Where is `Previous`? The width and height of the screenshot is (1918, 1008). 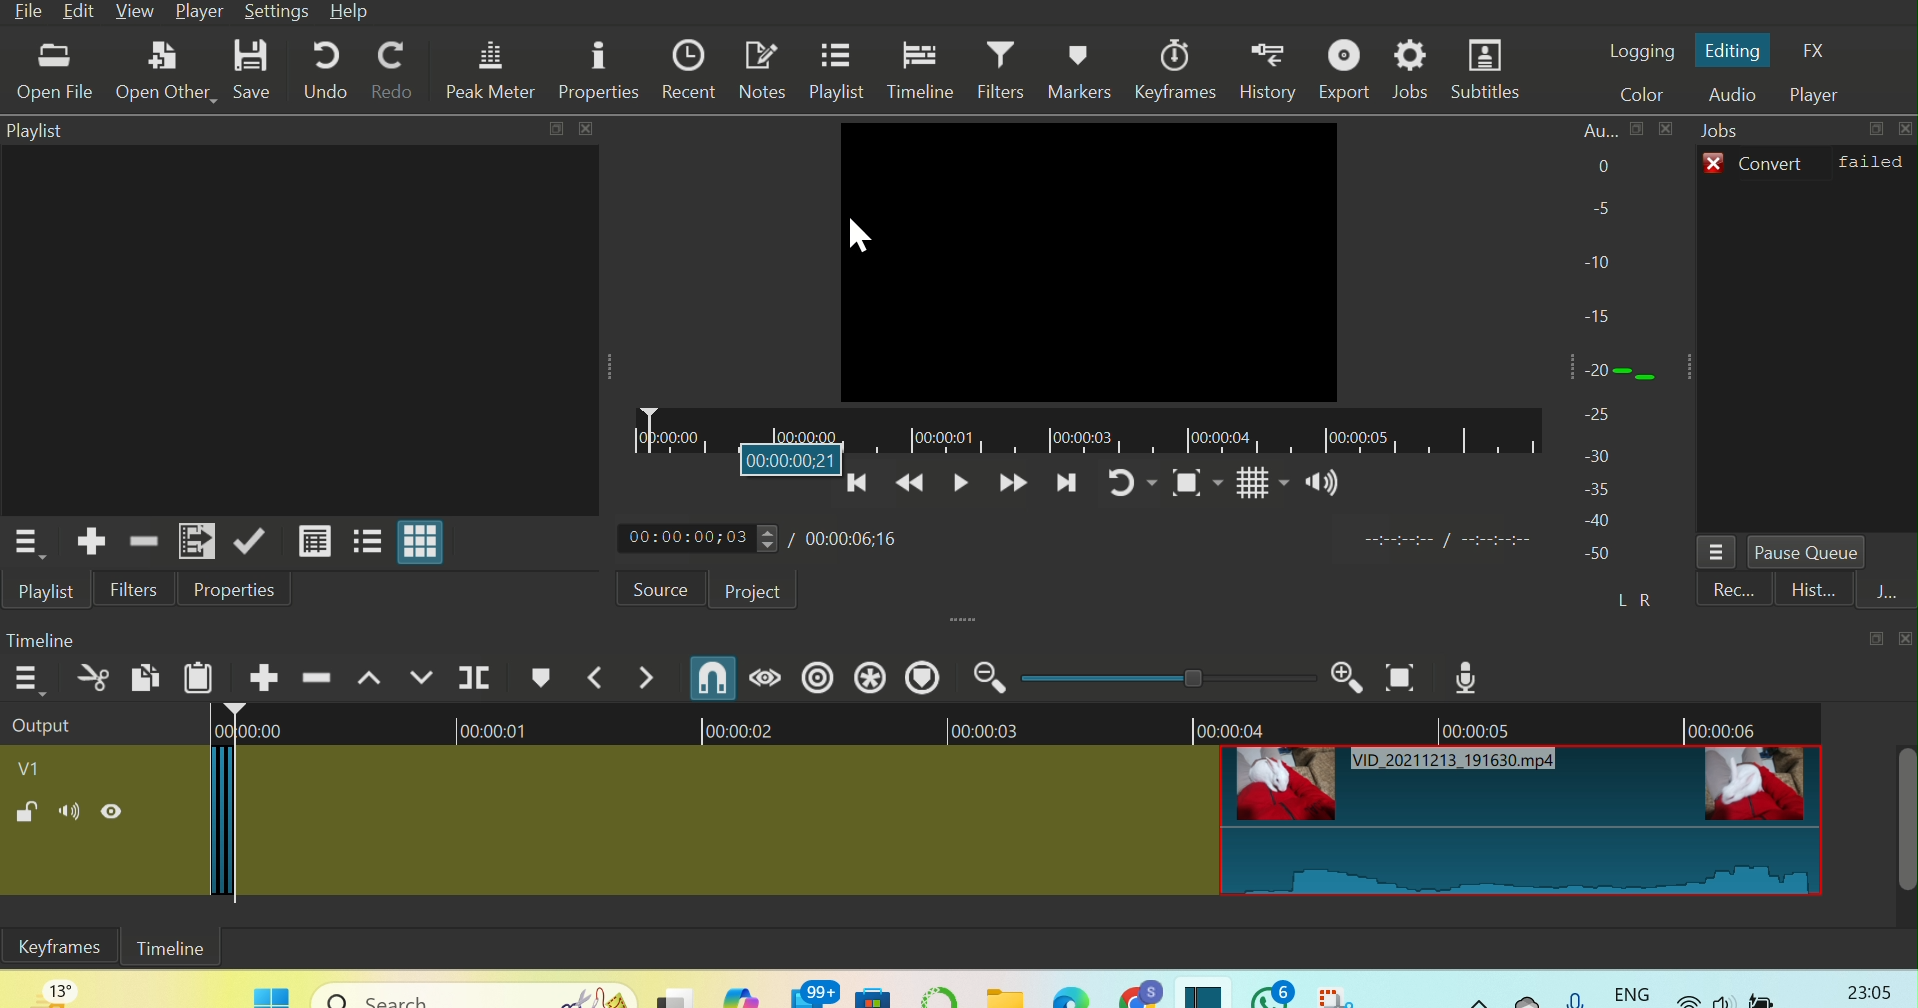
Previous is located at coordinates (860, 495).